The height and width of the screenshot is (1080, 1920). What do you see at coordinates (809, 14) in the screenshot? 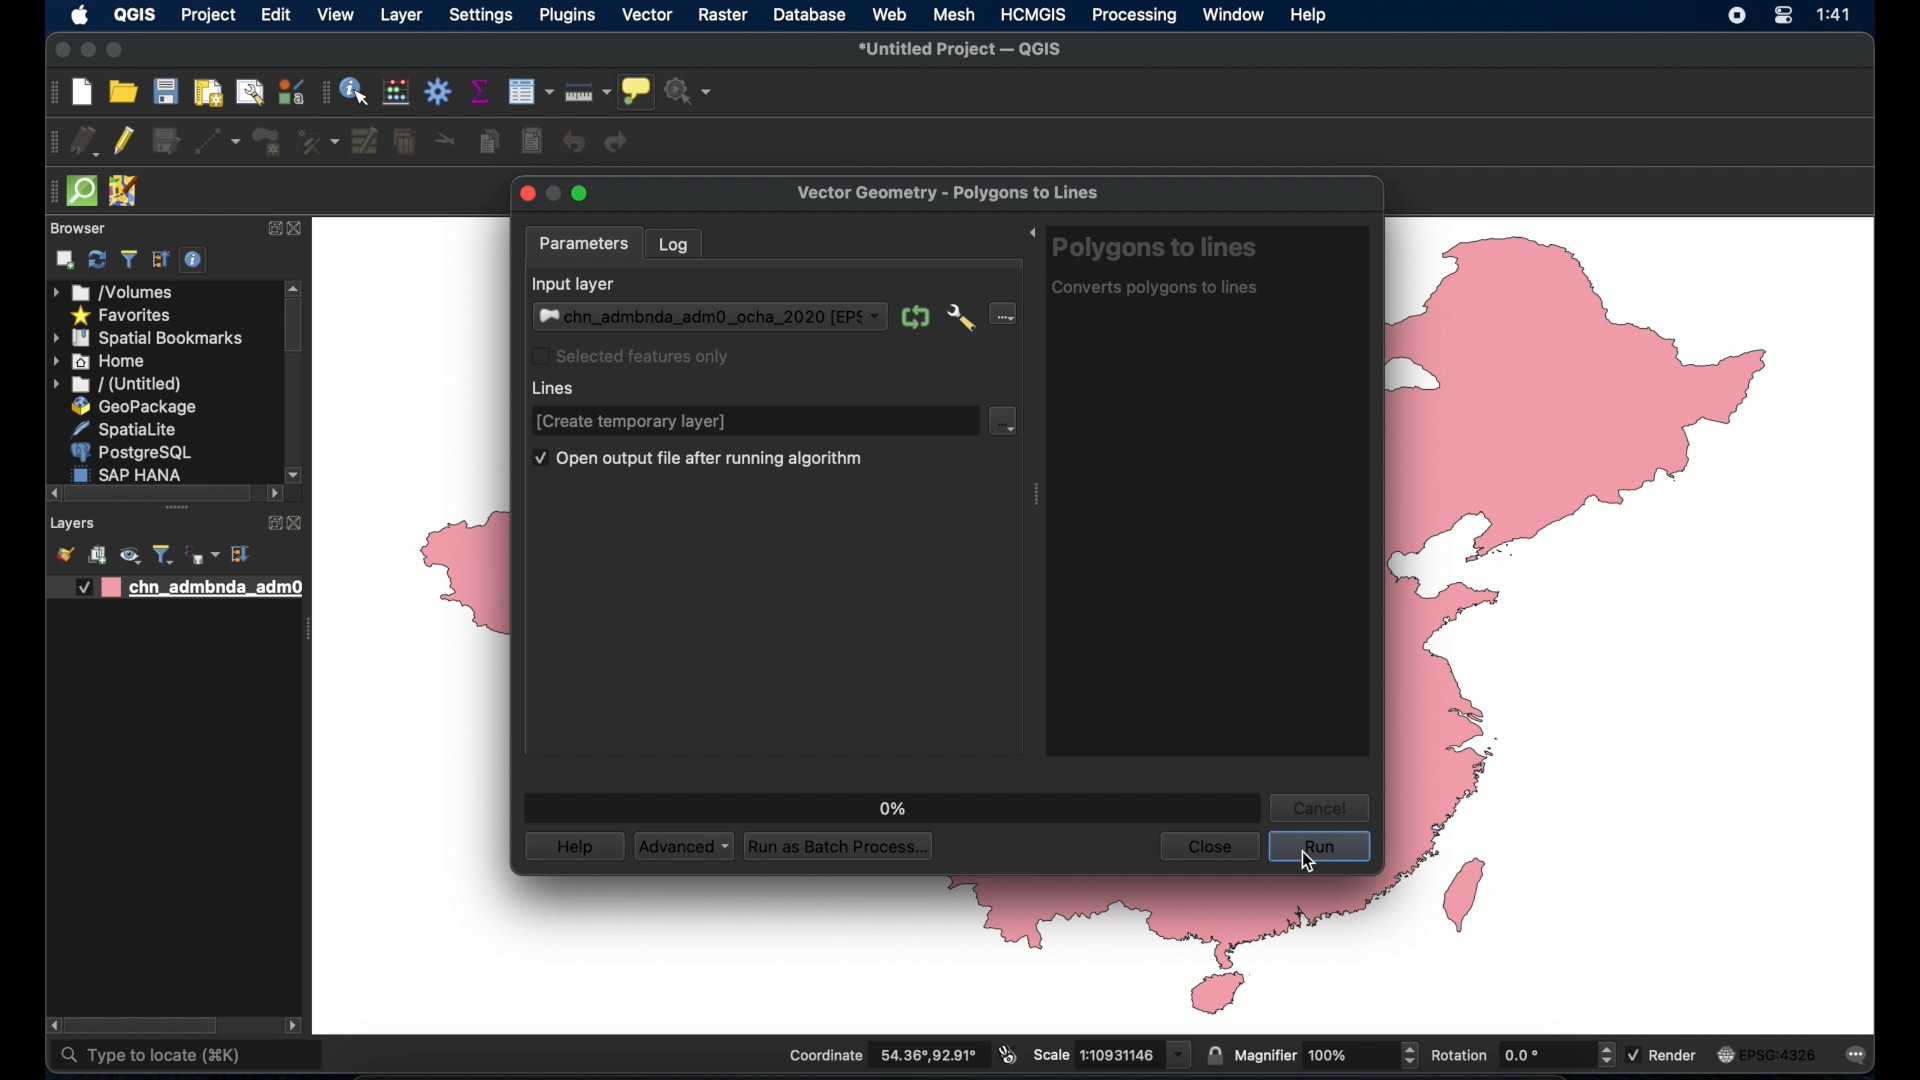
I see `database` at bounding box center [809, 14].